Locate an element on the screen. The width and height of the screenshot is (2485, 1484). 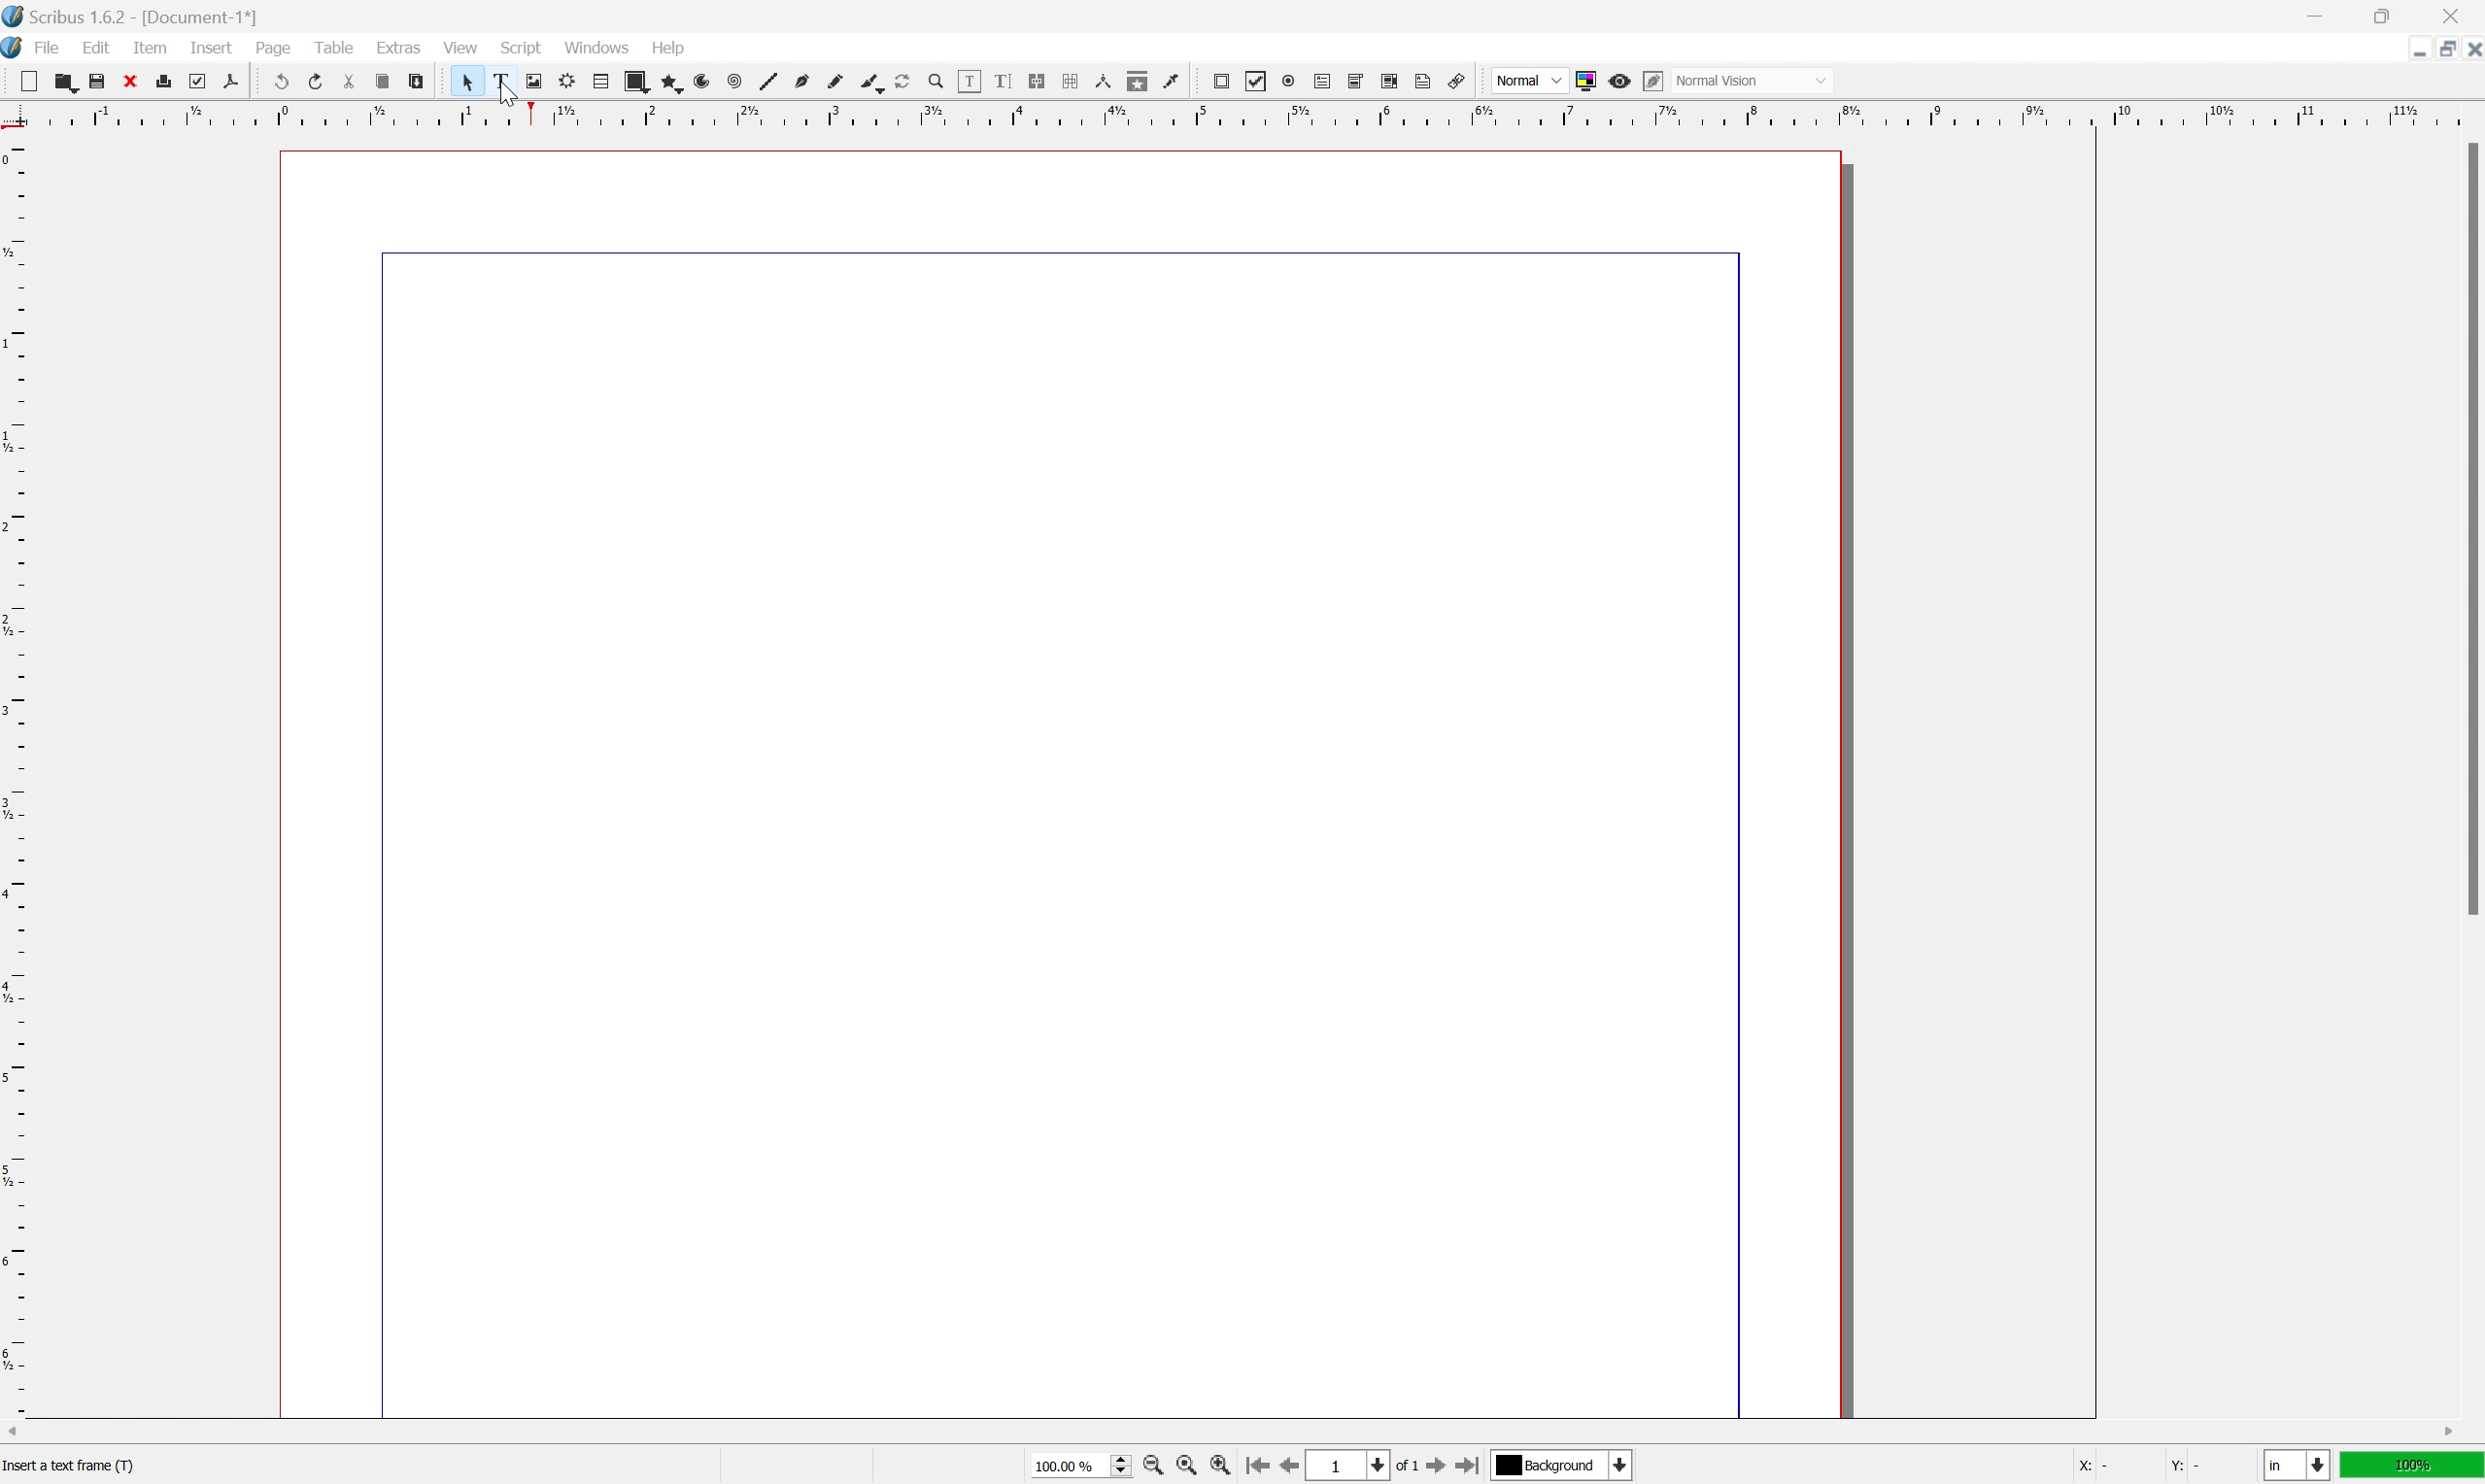
bezier curve is located at coordinates (803, 81).